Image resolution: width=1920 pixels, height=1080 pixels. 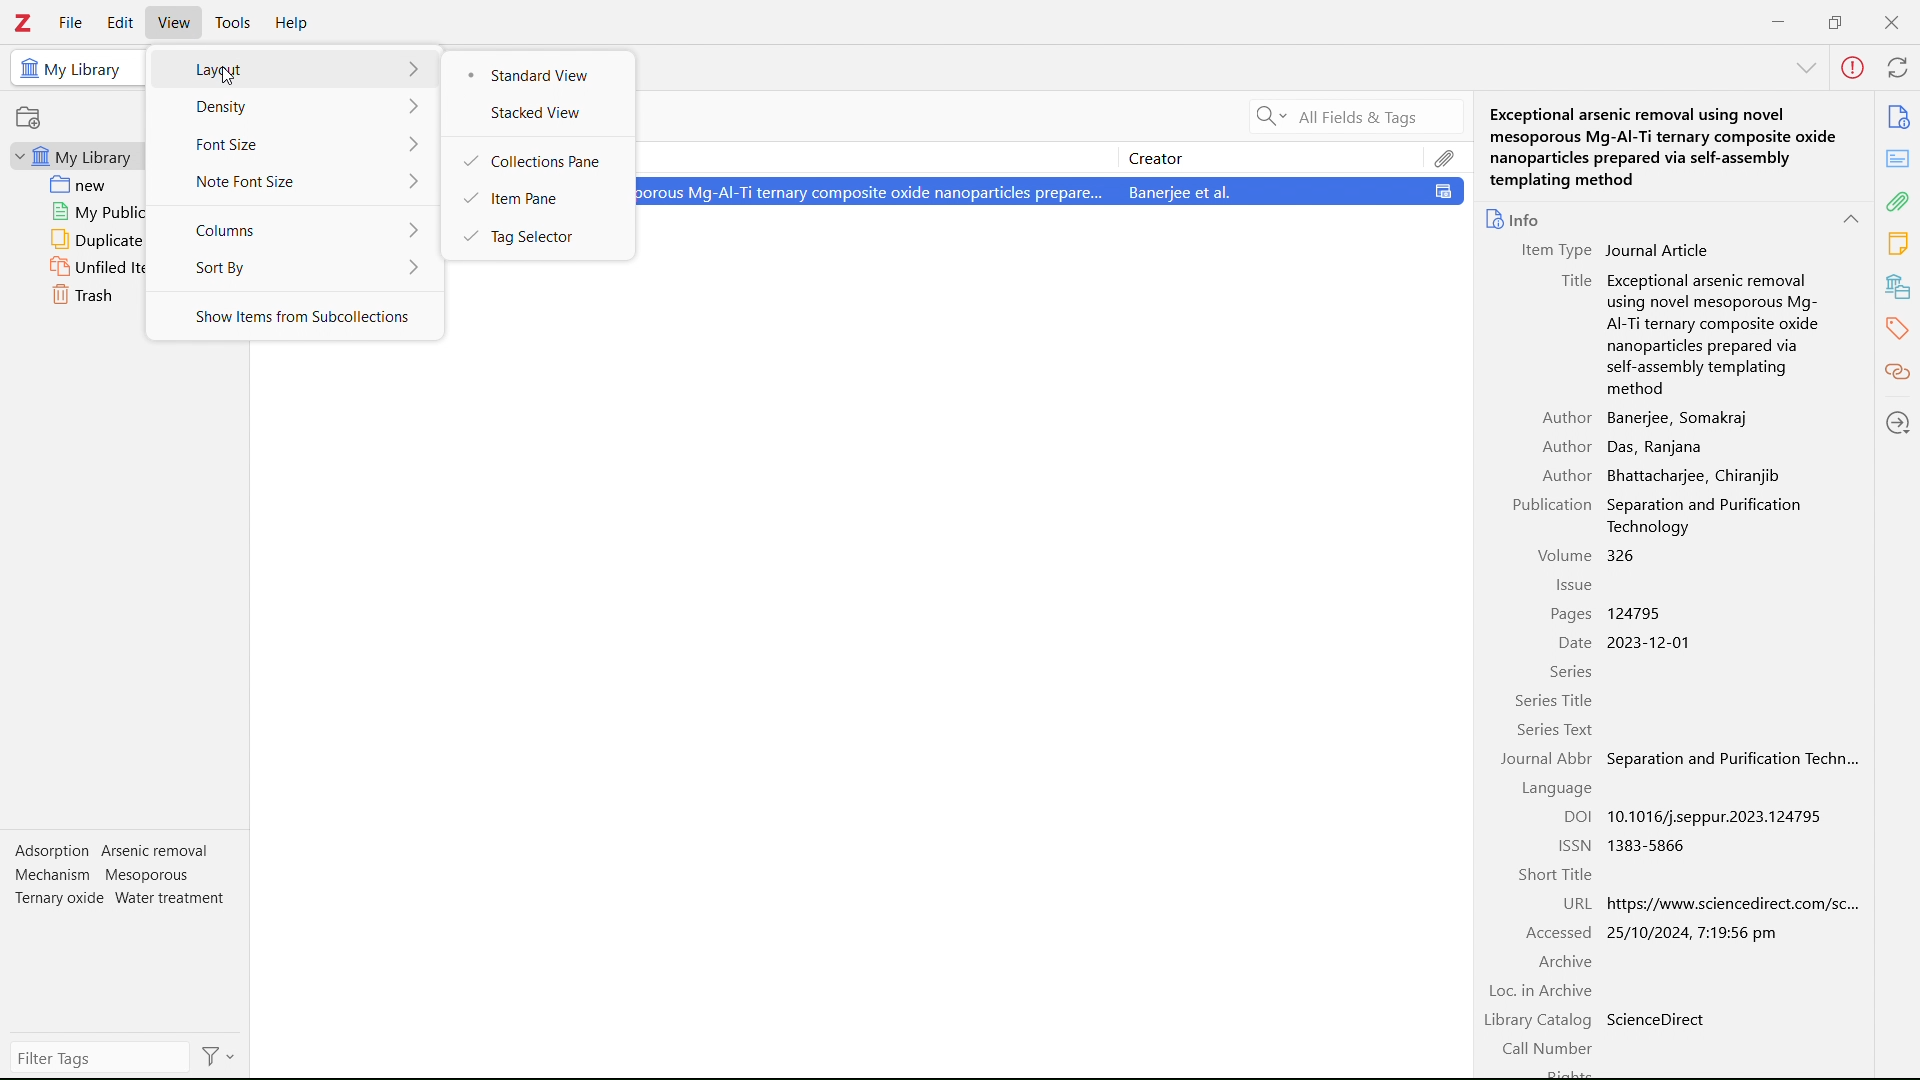 What do you see at coordinates (1547, 759) in the screenshot?
I see `Journal Abbr` at bounding box center [1547, 759].